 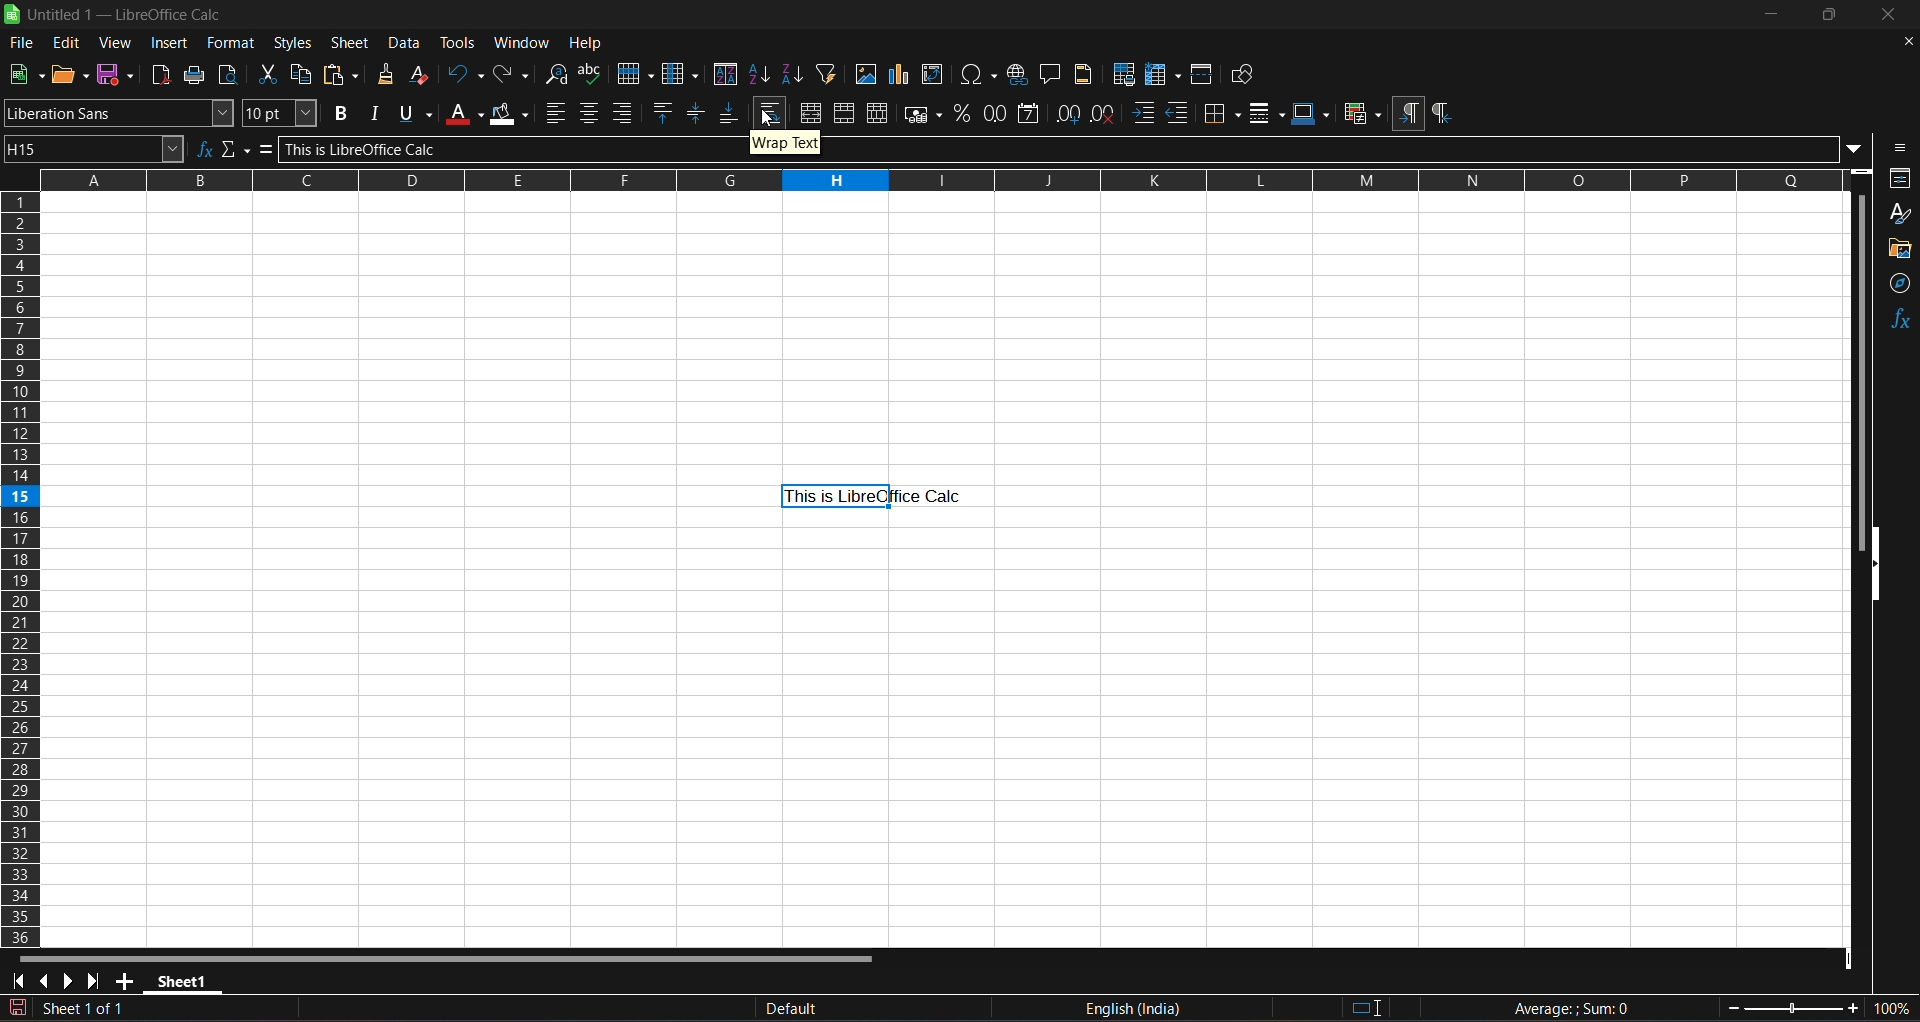 What do you see at coordinates (585, 44) in the screenshot?
I see `help` at bounding box center [585, 44].